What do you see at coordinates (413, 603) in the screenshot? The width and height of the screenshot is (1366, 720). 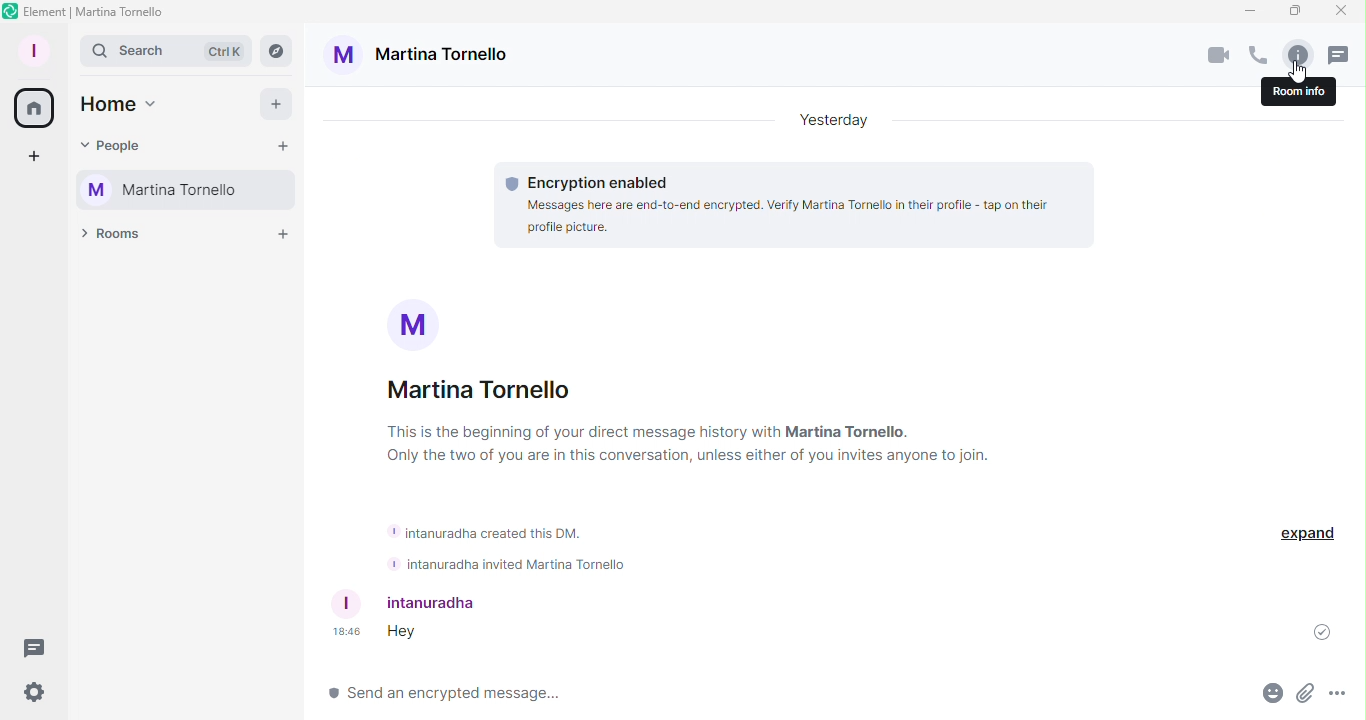 I see `intanuradha` at bounding box center [413, 603].